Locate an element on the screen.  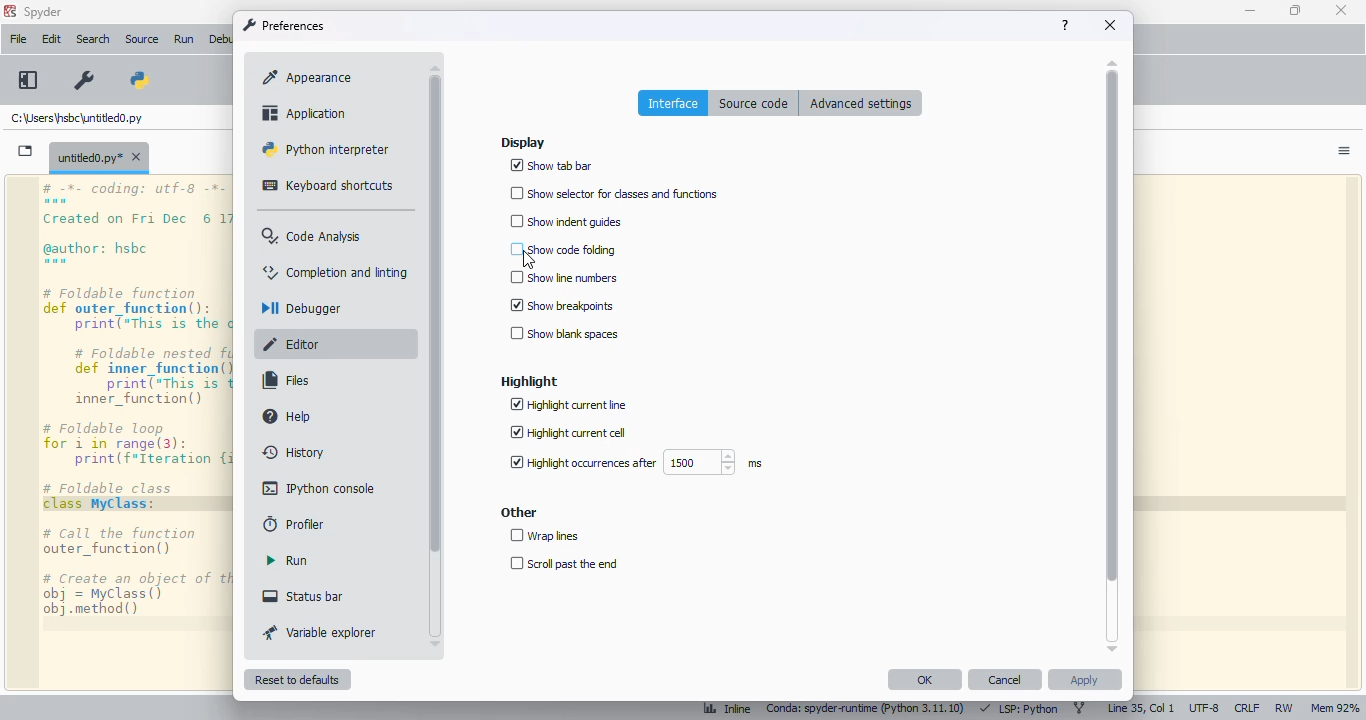
conda: spyder-runtime (python 3. 11. 10) is located at coordinates (863, 710).